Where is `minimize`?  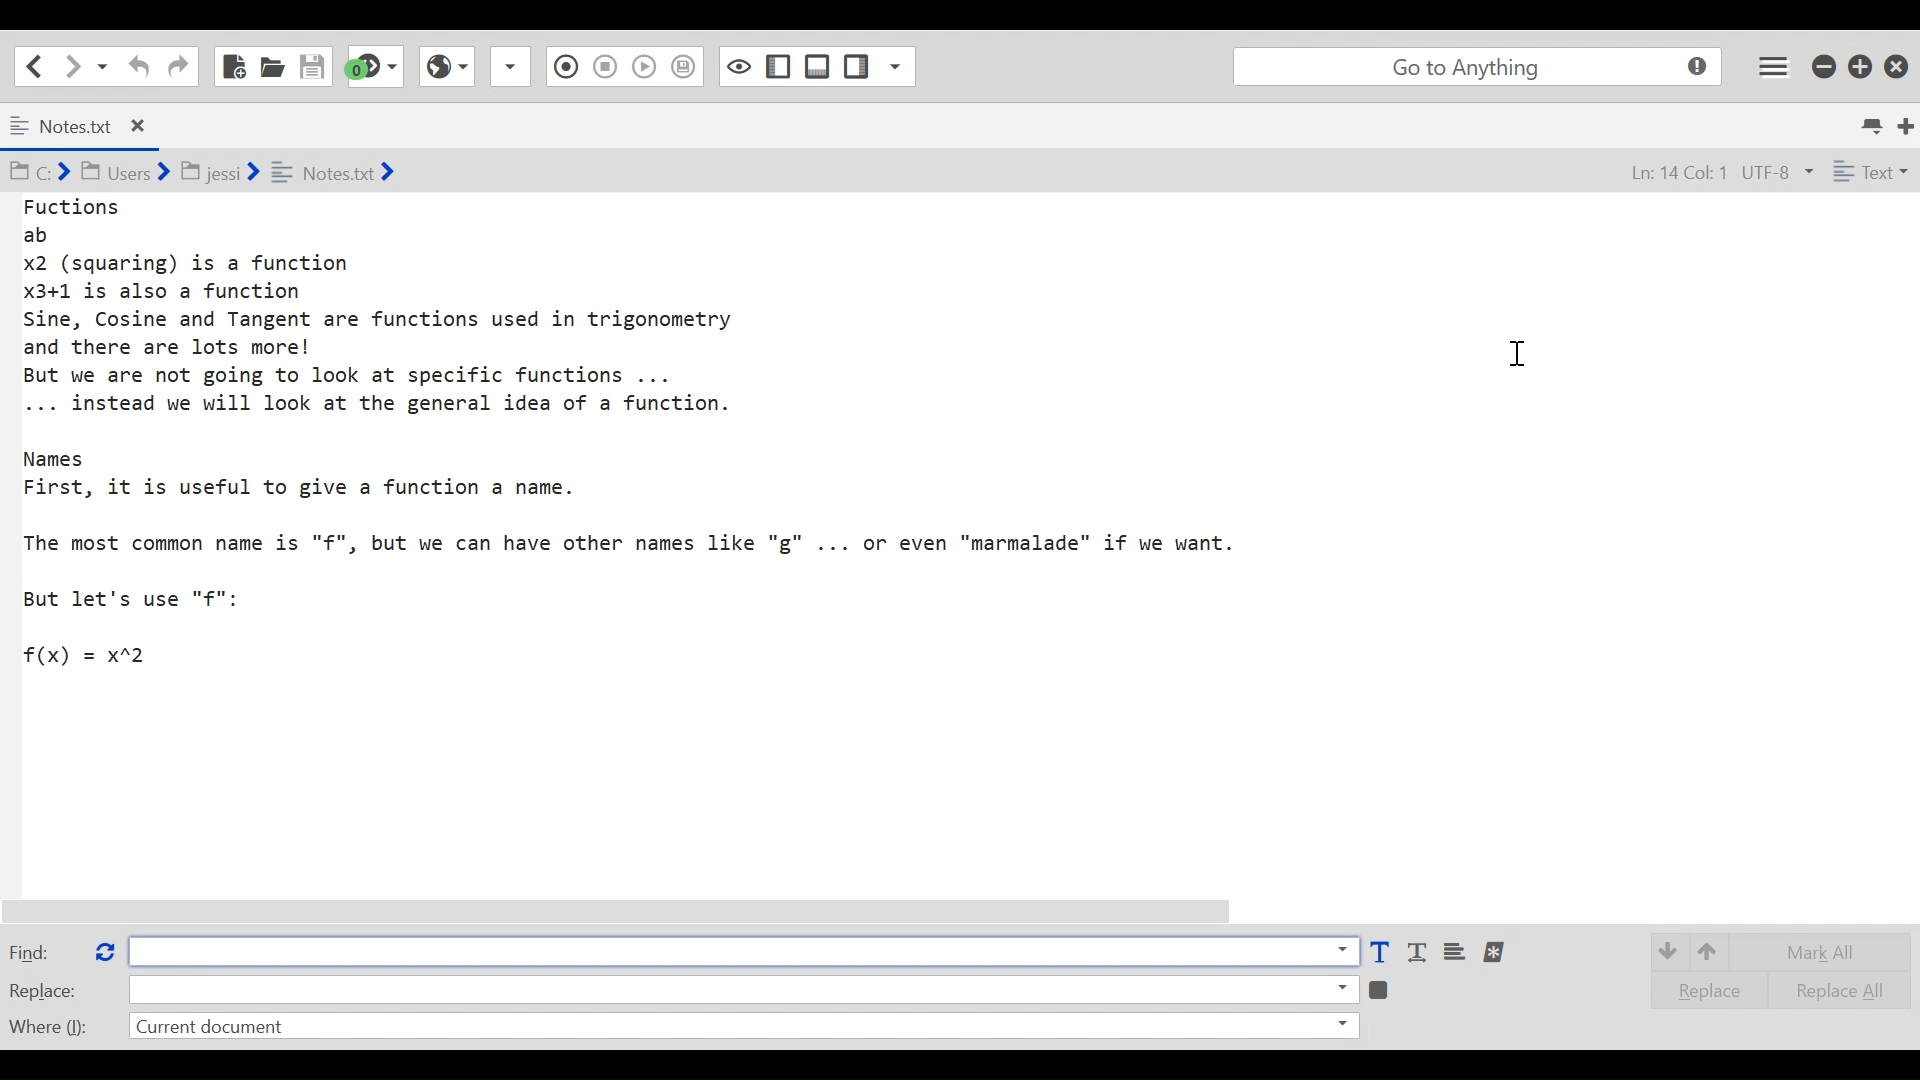
minimize is located at coordinates (1826, 64).